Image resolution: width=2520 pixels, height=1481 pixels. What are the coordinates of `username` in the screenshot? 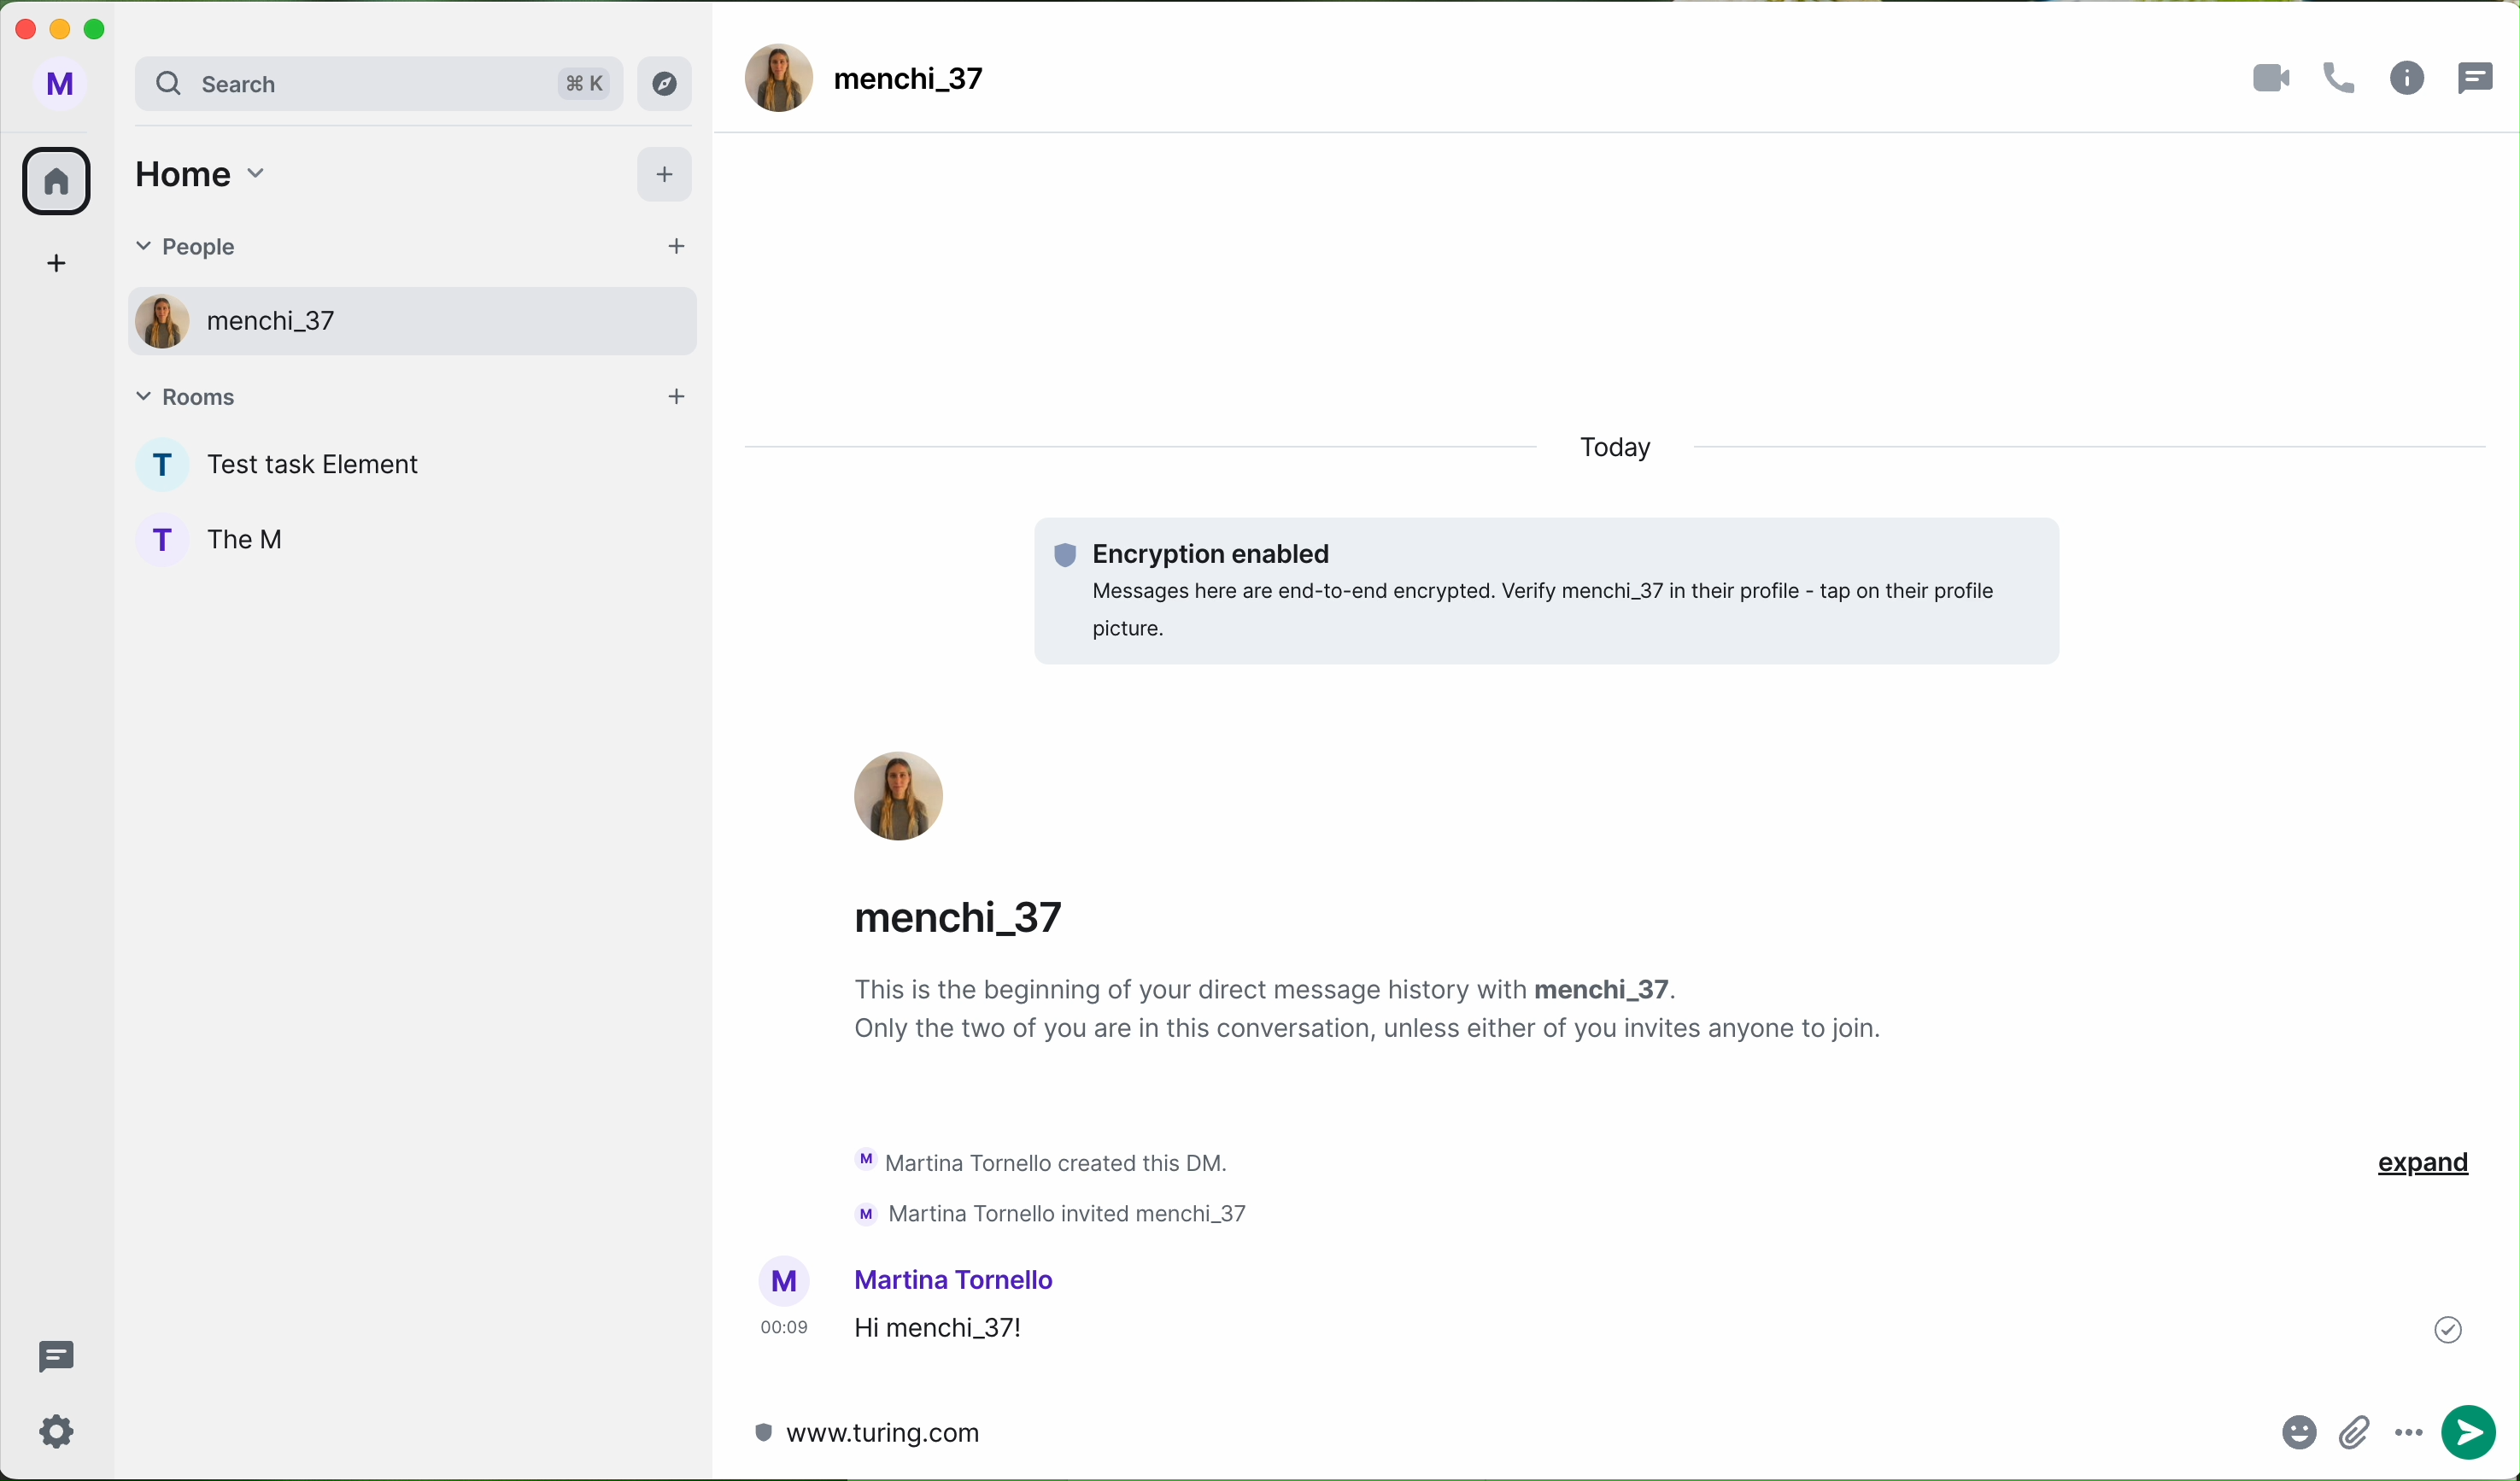 It's located at (959, 1279).